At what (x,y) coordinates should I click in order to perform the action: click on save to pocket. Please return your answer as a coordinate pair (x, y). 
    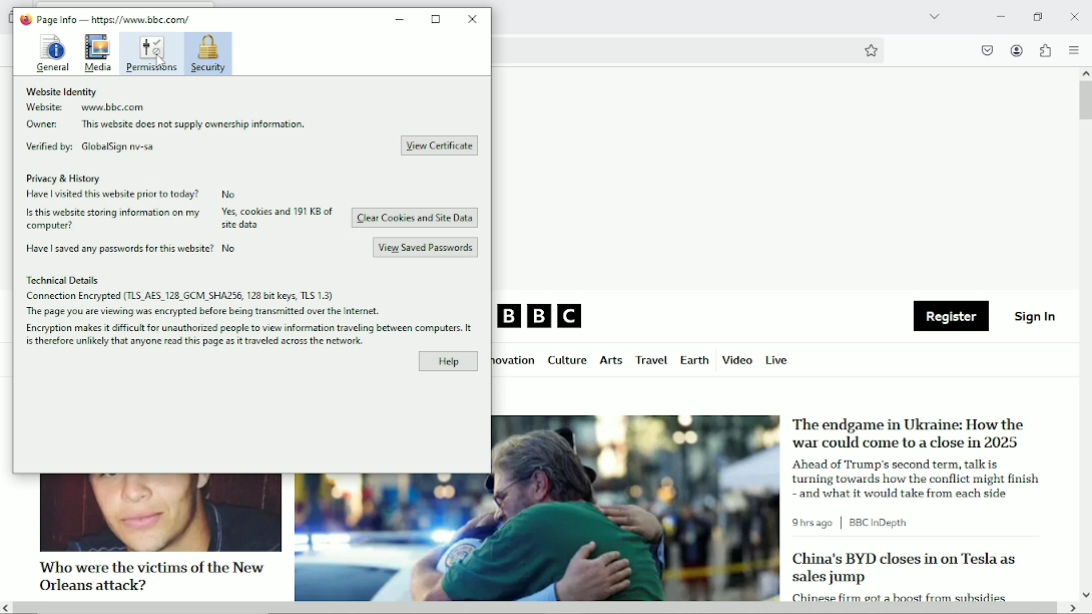
    Looking at the image, I should click on (986, 50).